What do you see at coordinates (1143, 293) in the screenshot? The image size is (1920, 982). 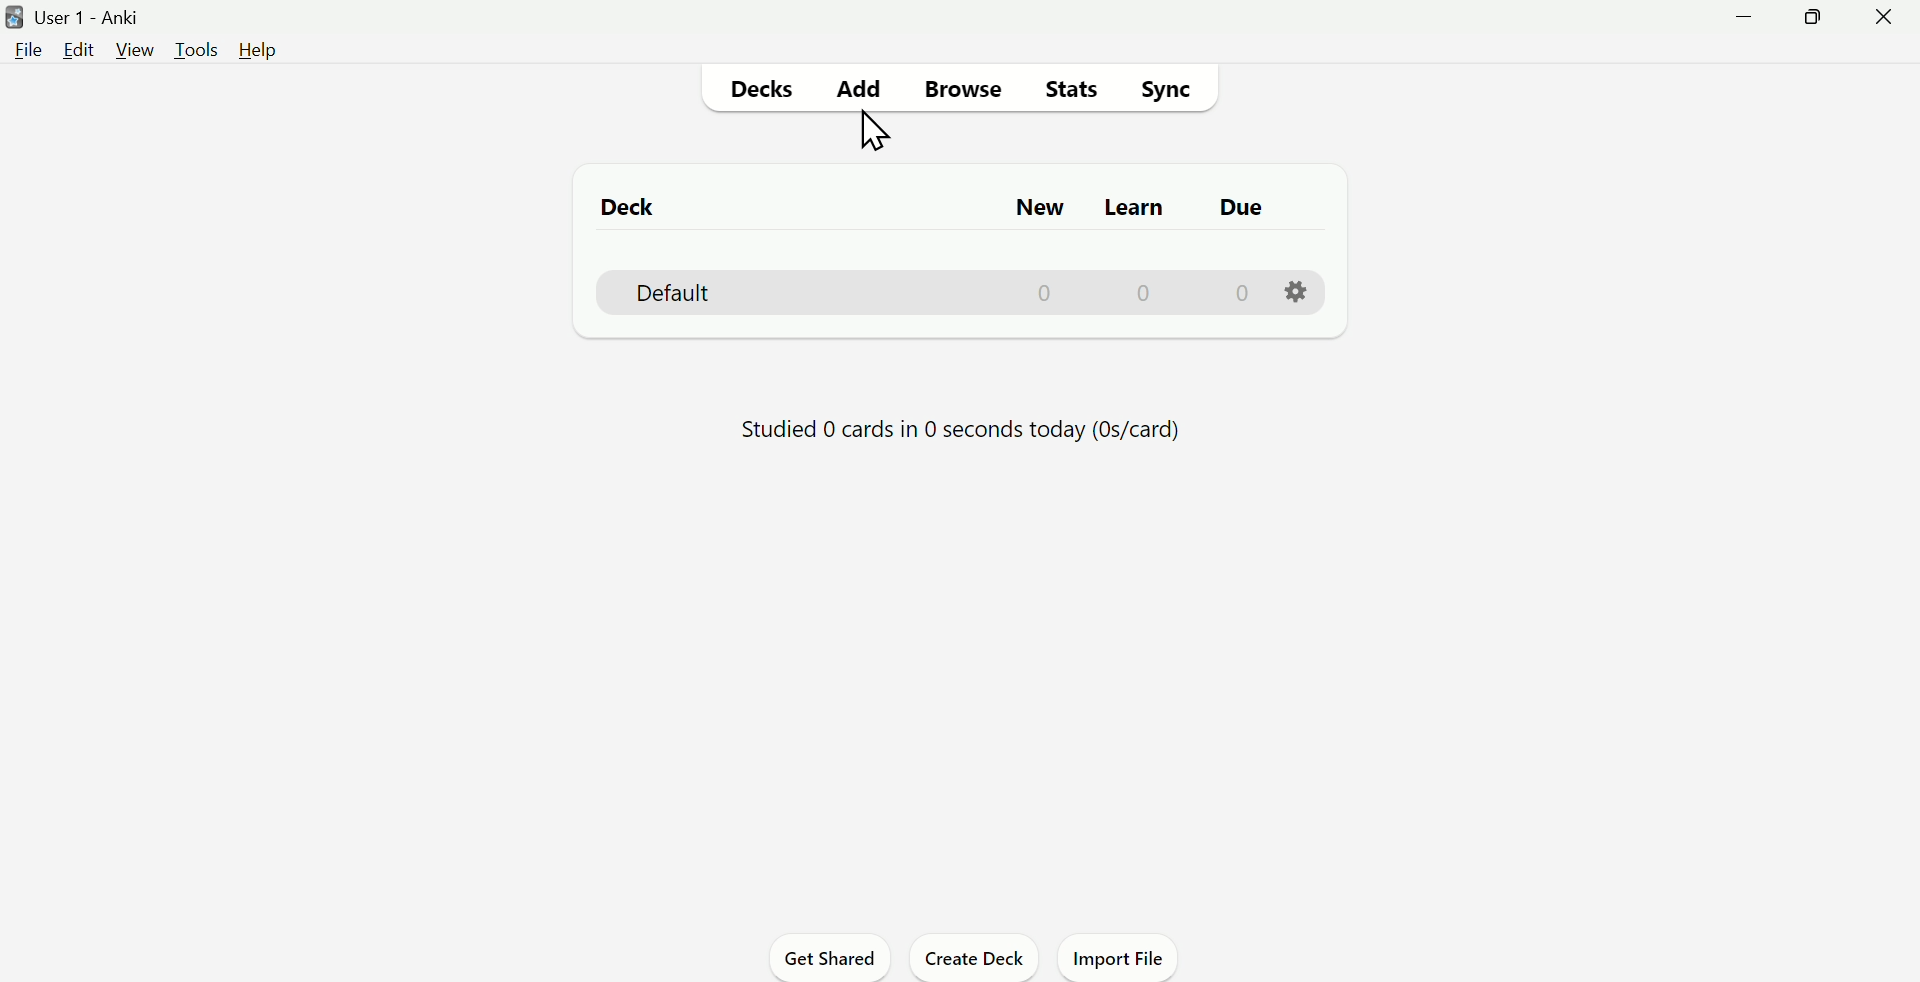 I see `0` at bounding box center [1143, 293].